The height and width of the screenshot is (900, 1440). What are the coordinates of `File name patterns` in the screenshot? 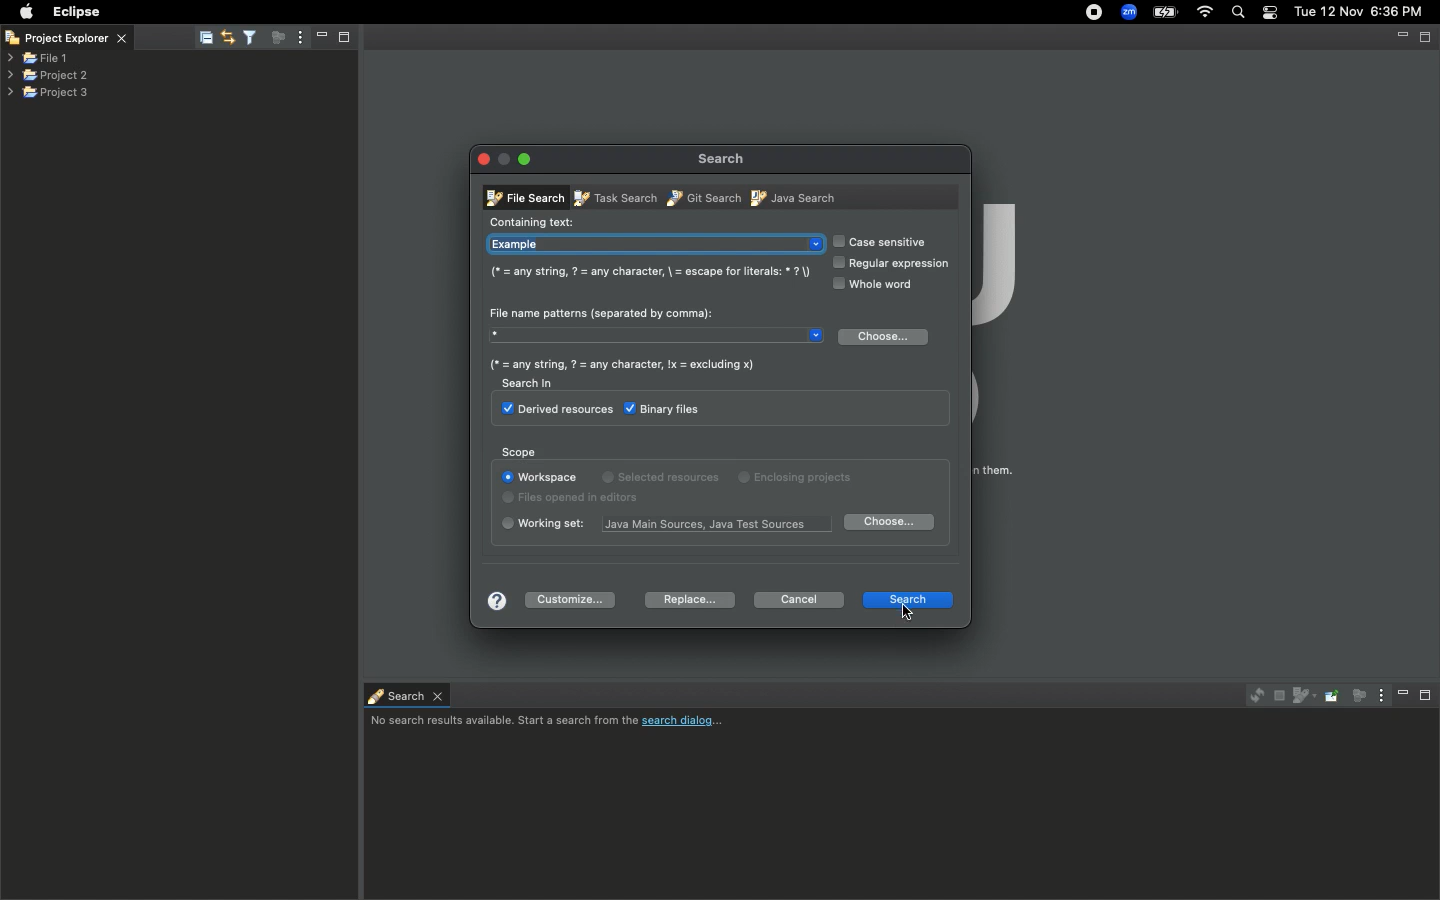 It's located at (601, 312).